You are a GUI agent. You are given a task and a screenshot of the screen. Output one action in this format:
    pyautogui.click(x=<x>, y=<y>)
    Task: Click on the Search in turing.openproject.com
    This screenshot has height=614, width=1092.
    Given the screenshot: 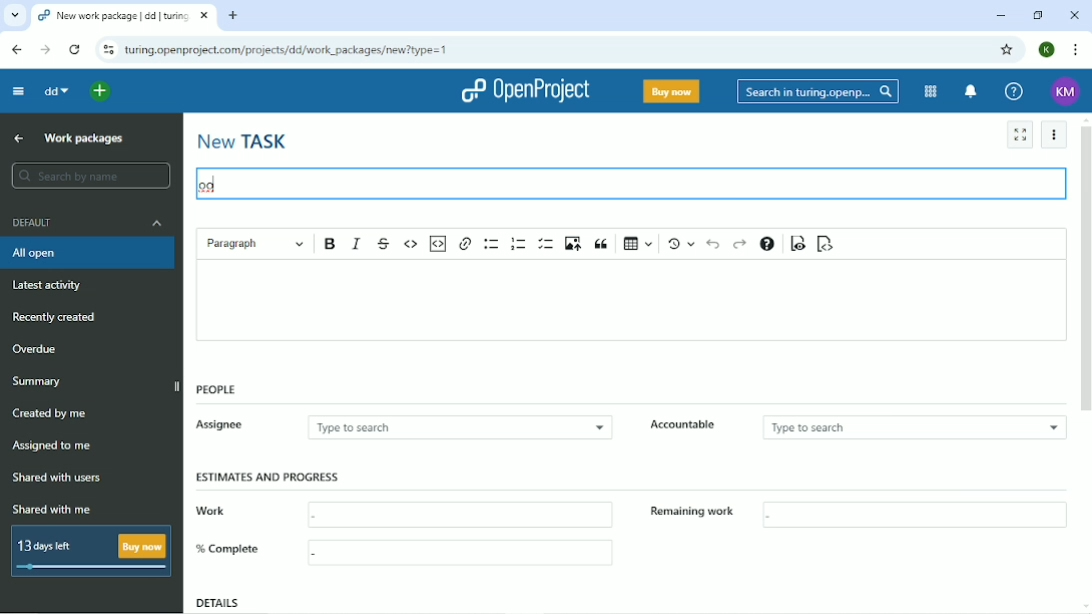 What is the action you would take?
    pyautogui.click(x=818, y=91)
    